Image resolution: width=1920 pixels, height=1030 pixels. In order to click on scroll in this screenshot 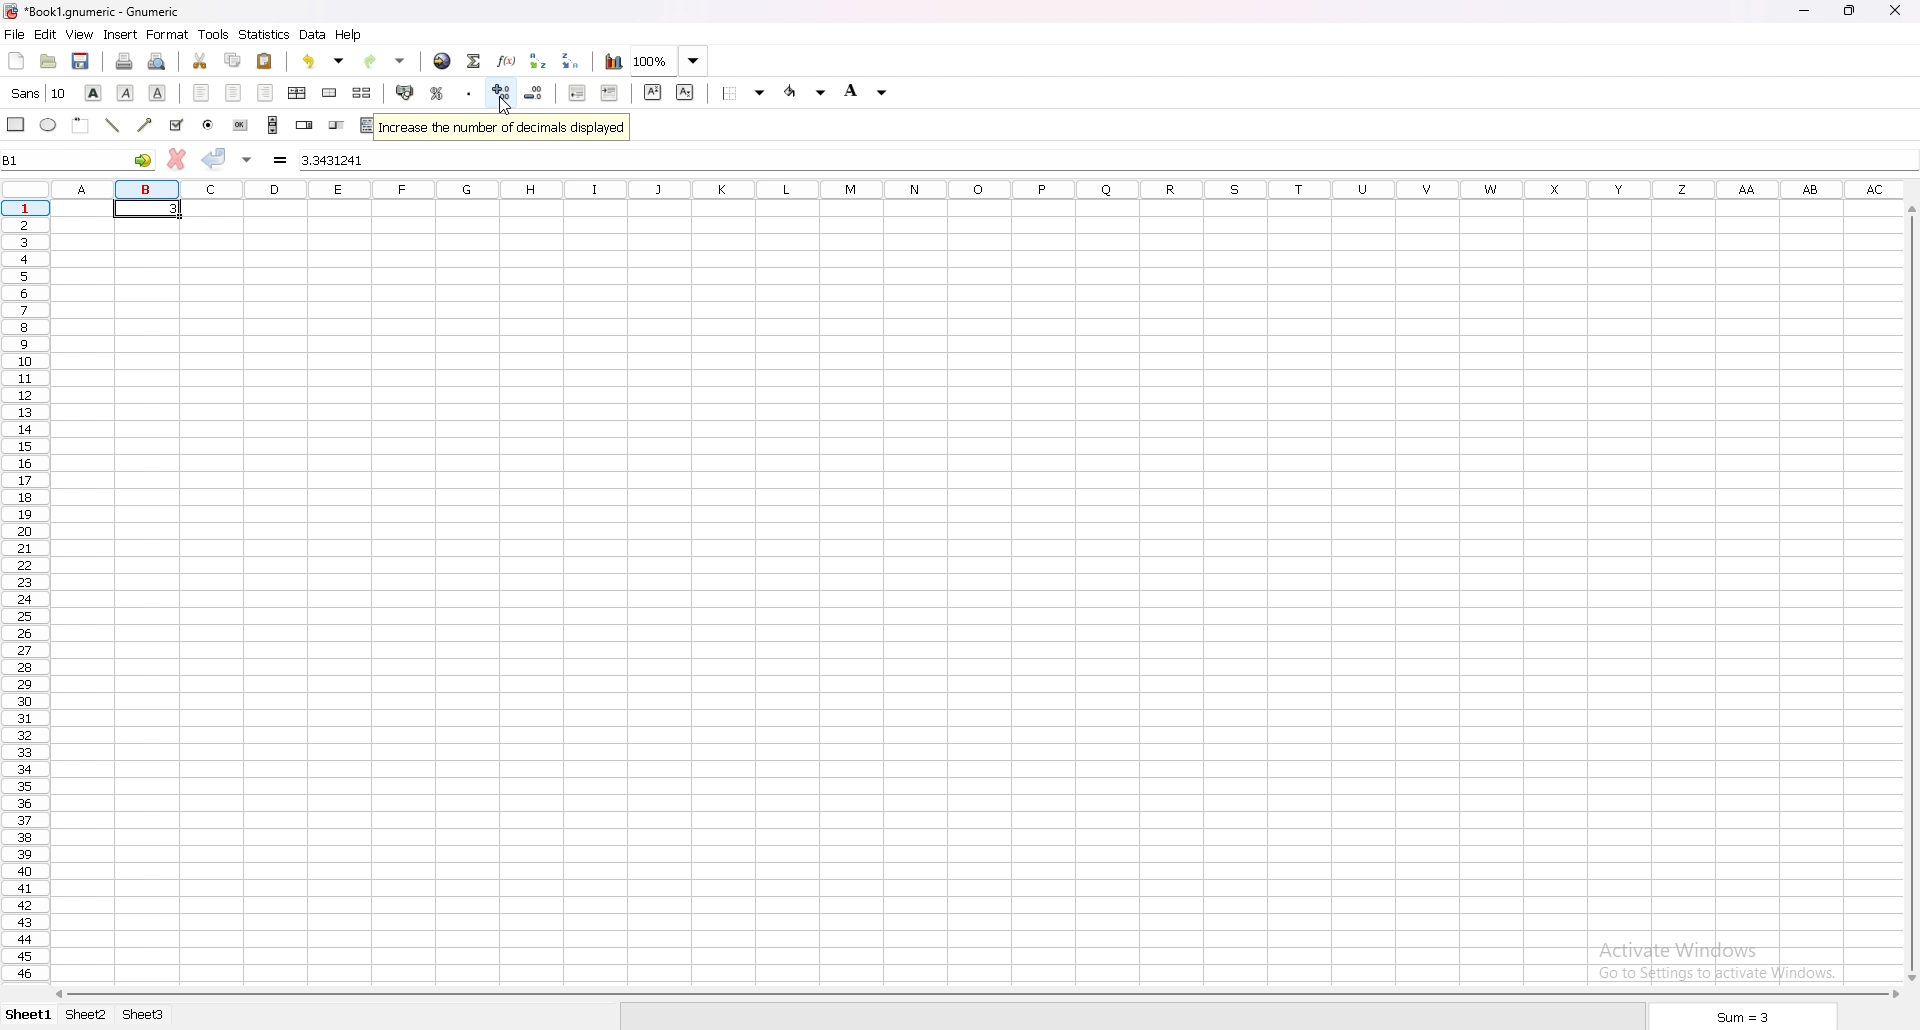, I will do `click(273, 125)`.